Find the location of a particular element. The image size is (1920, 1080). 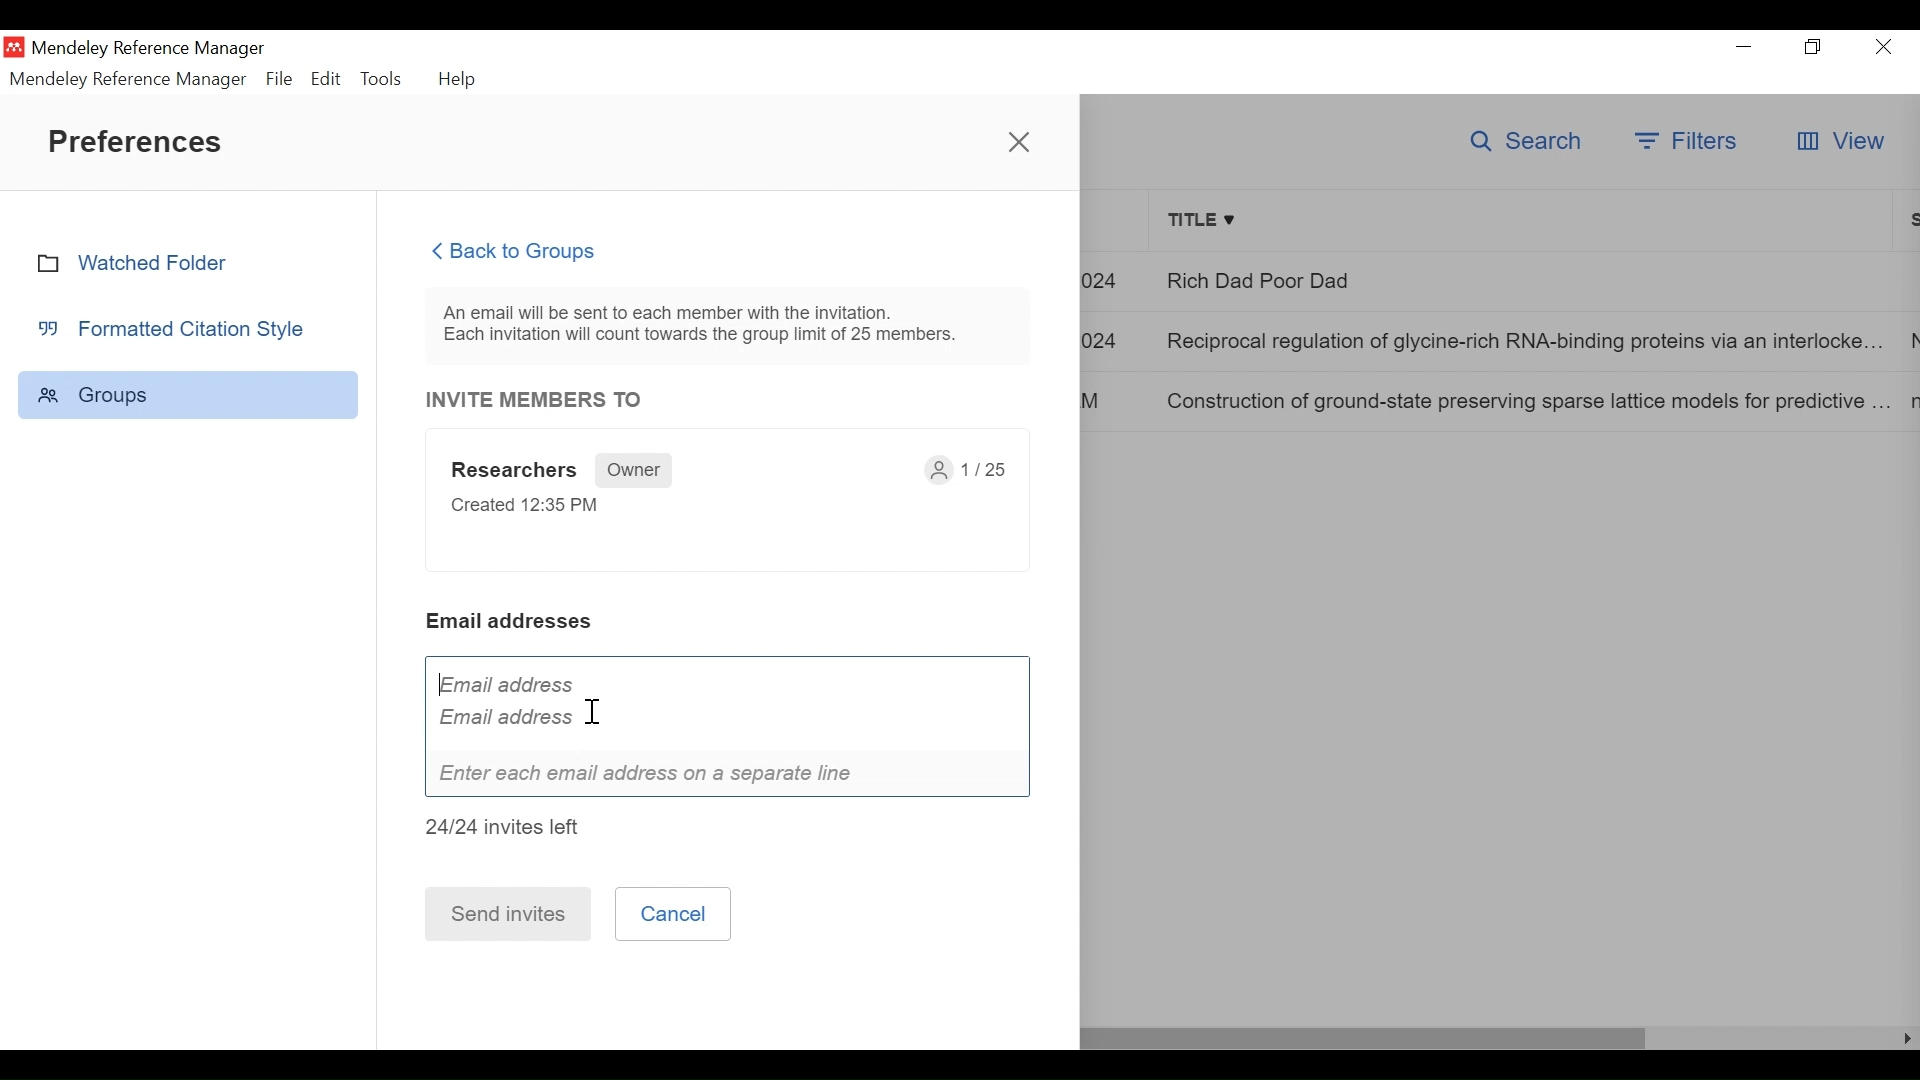

Mendeley Reference Manager is located at coordinates (148, 48).